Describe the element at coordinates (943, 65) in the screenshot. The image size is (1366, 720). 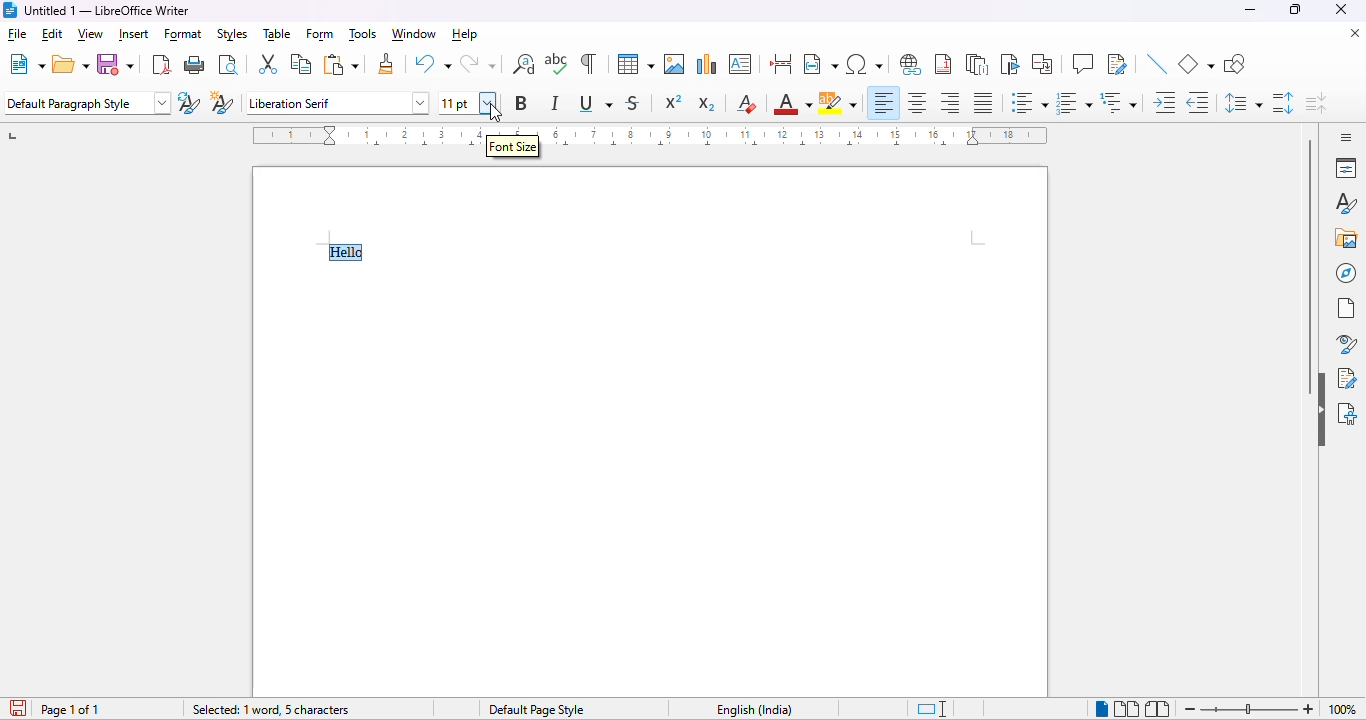
I see `insert footnote` at that location.